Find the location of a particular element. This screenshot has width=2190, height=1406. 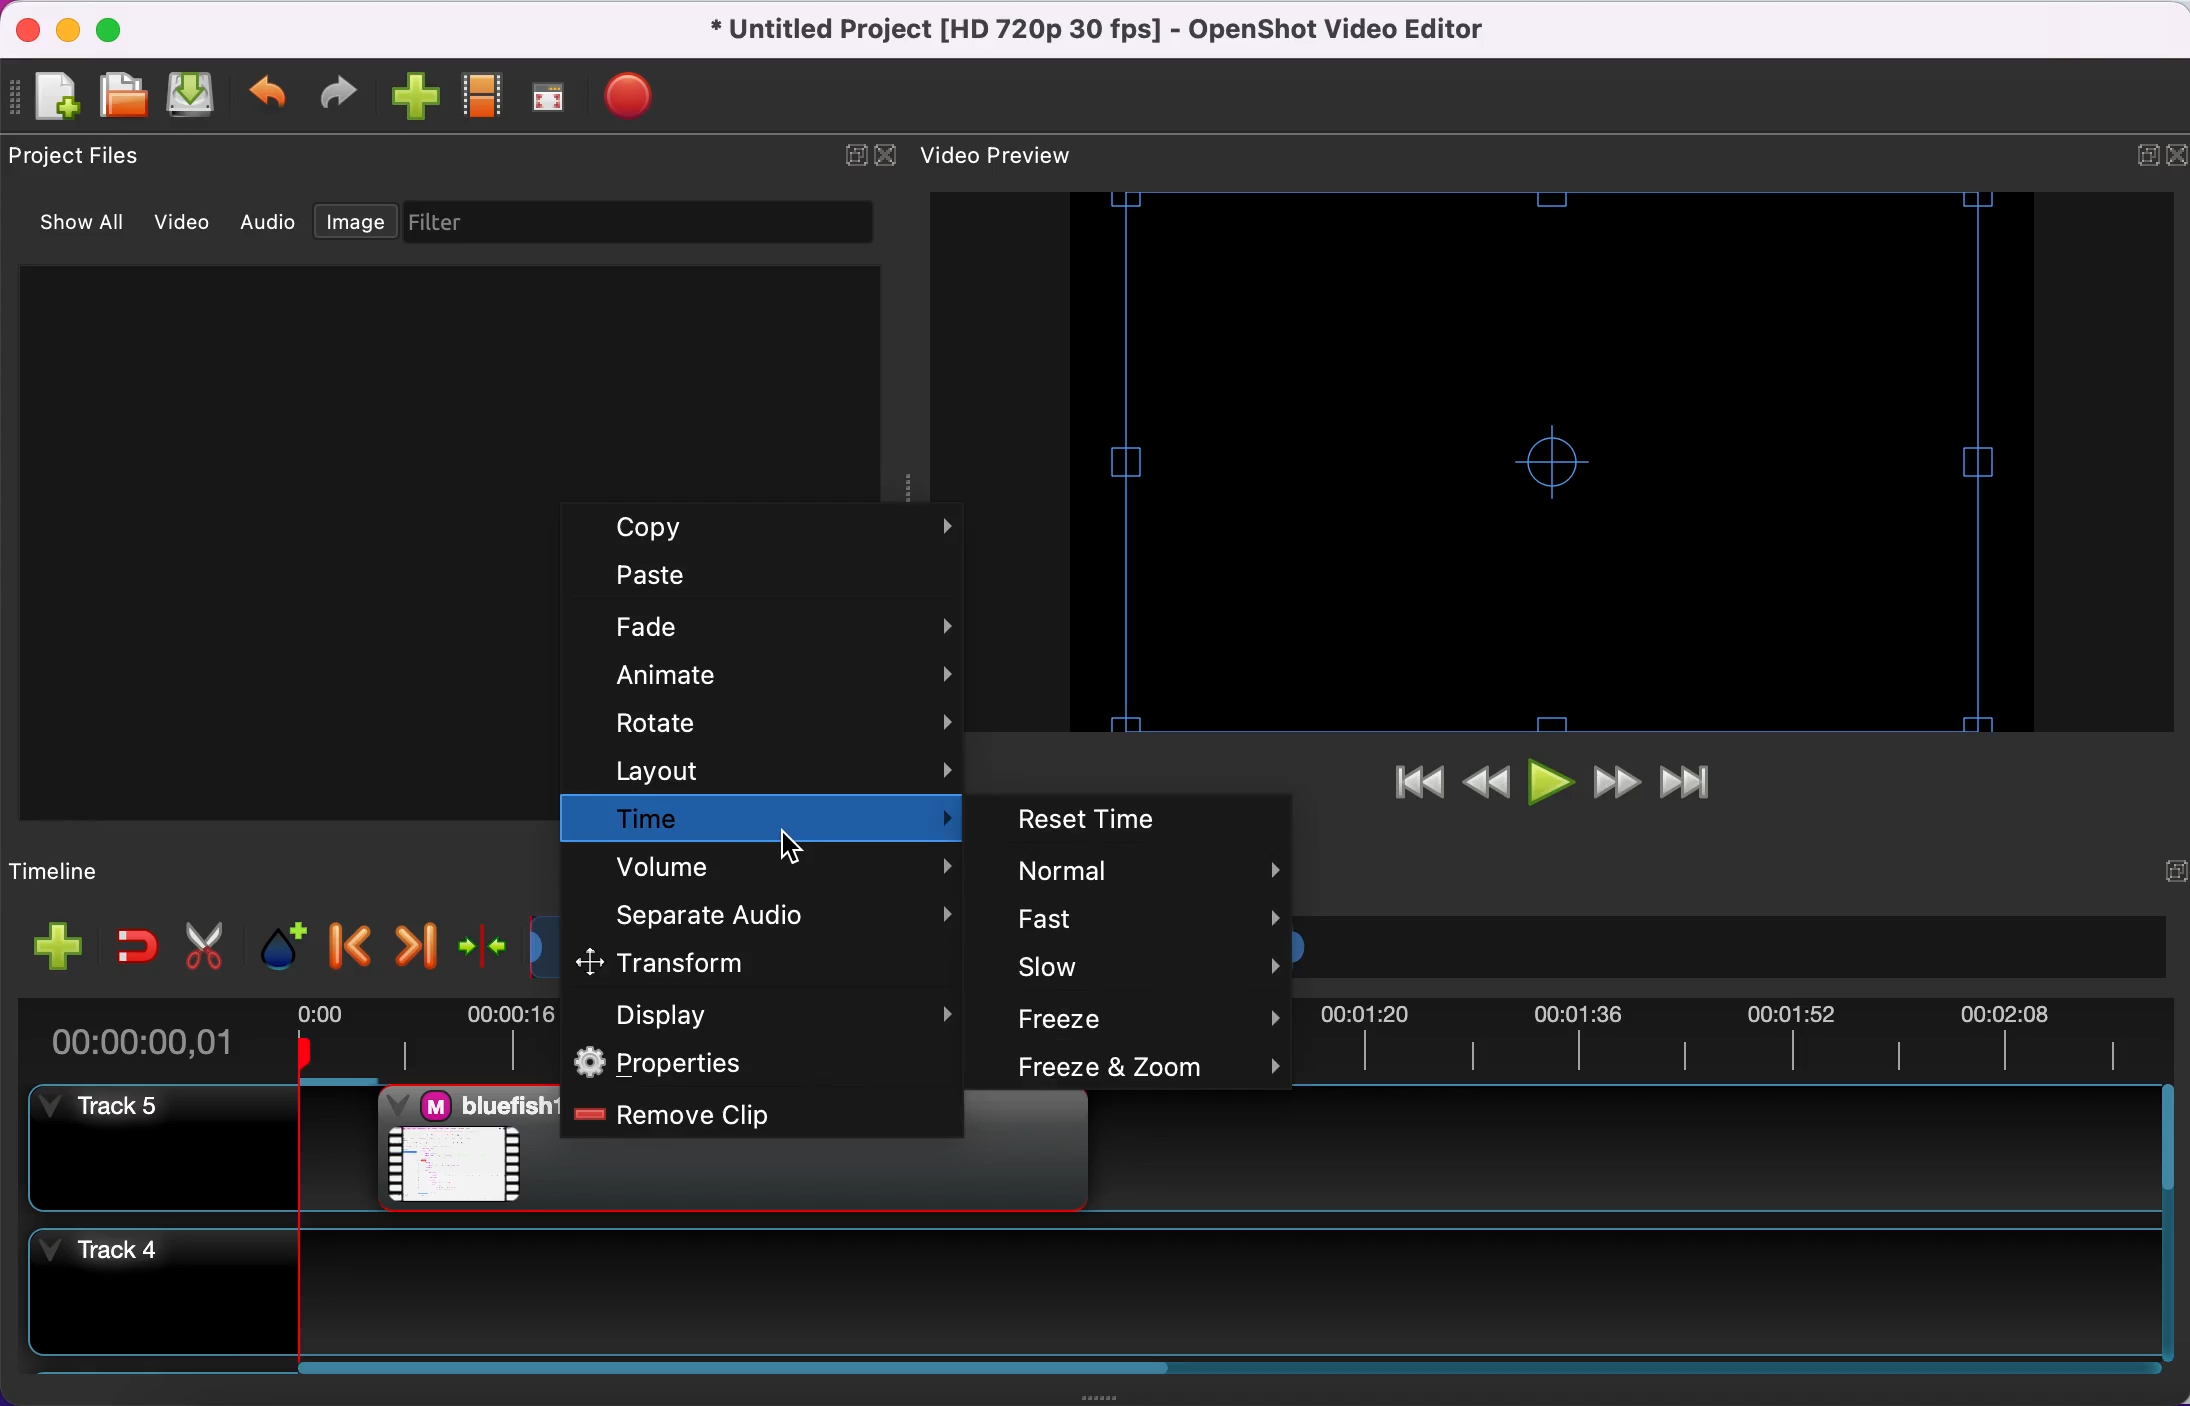

expand/hide is located at coordinates (855, 162).